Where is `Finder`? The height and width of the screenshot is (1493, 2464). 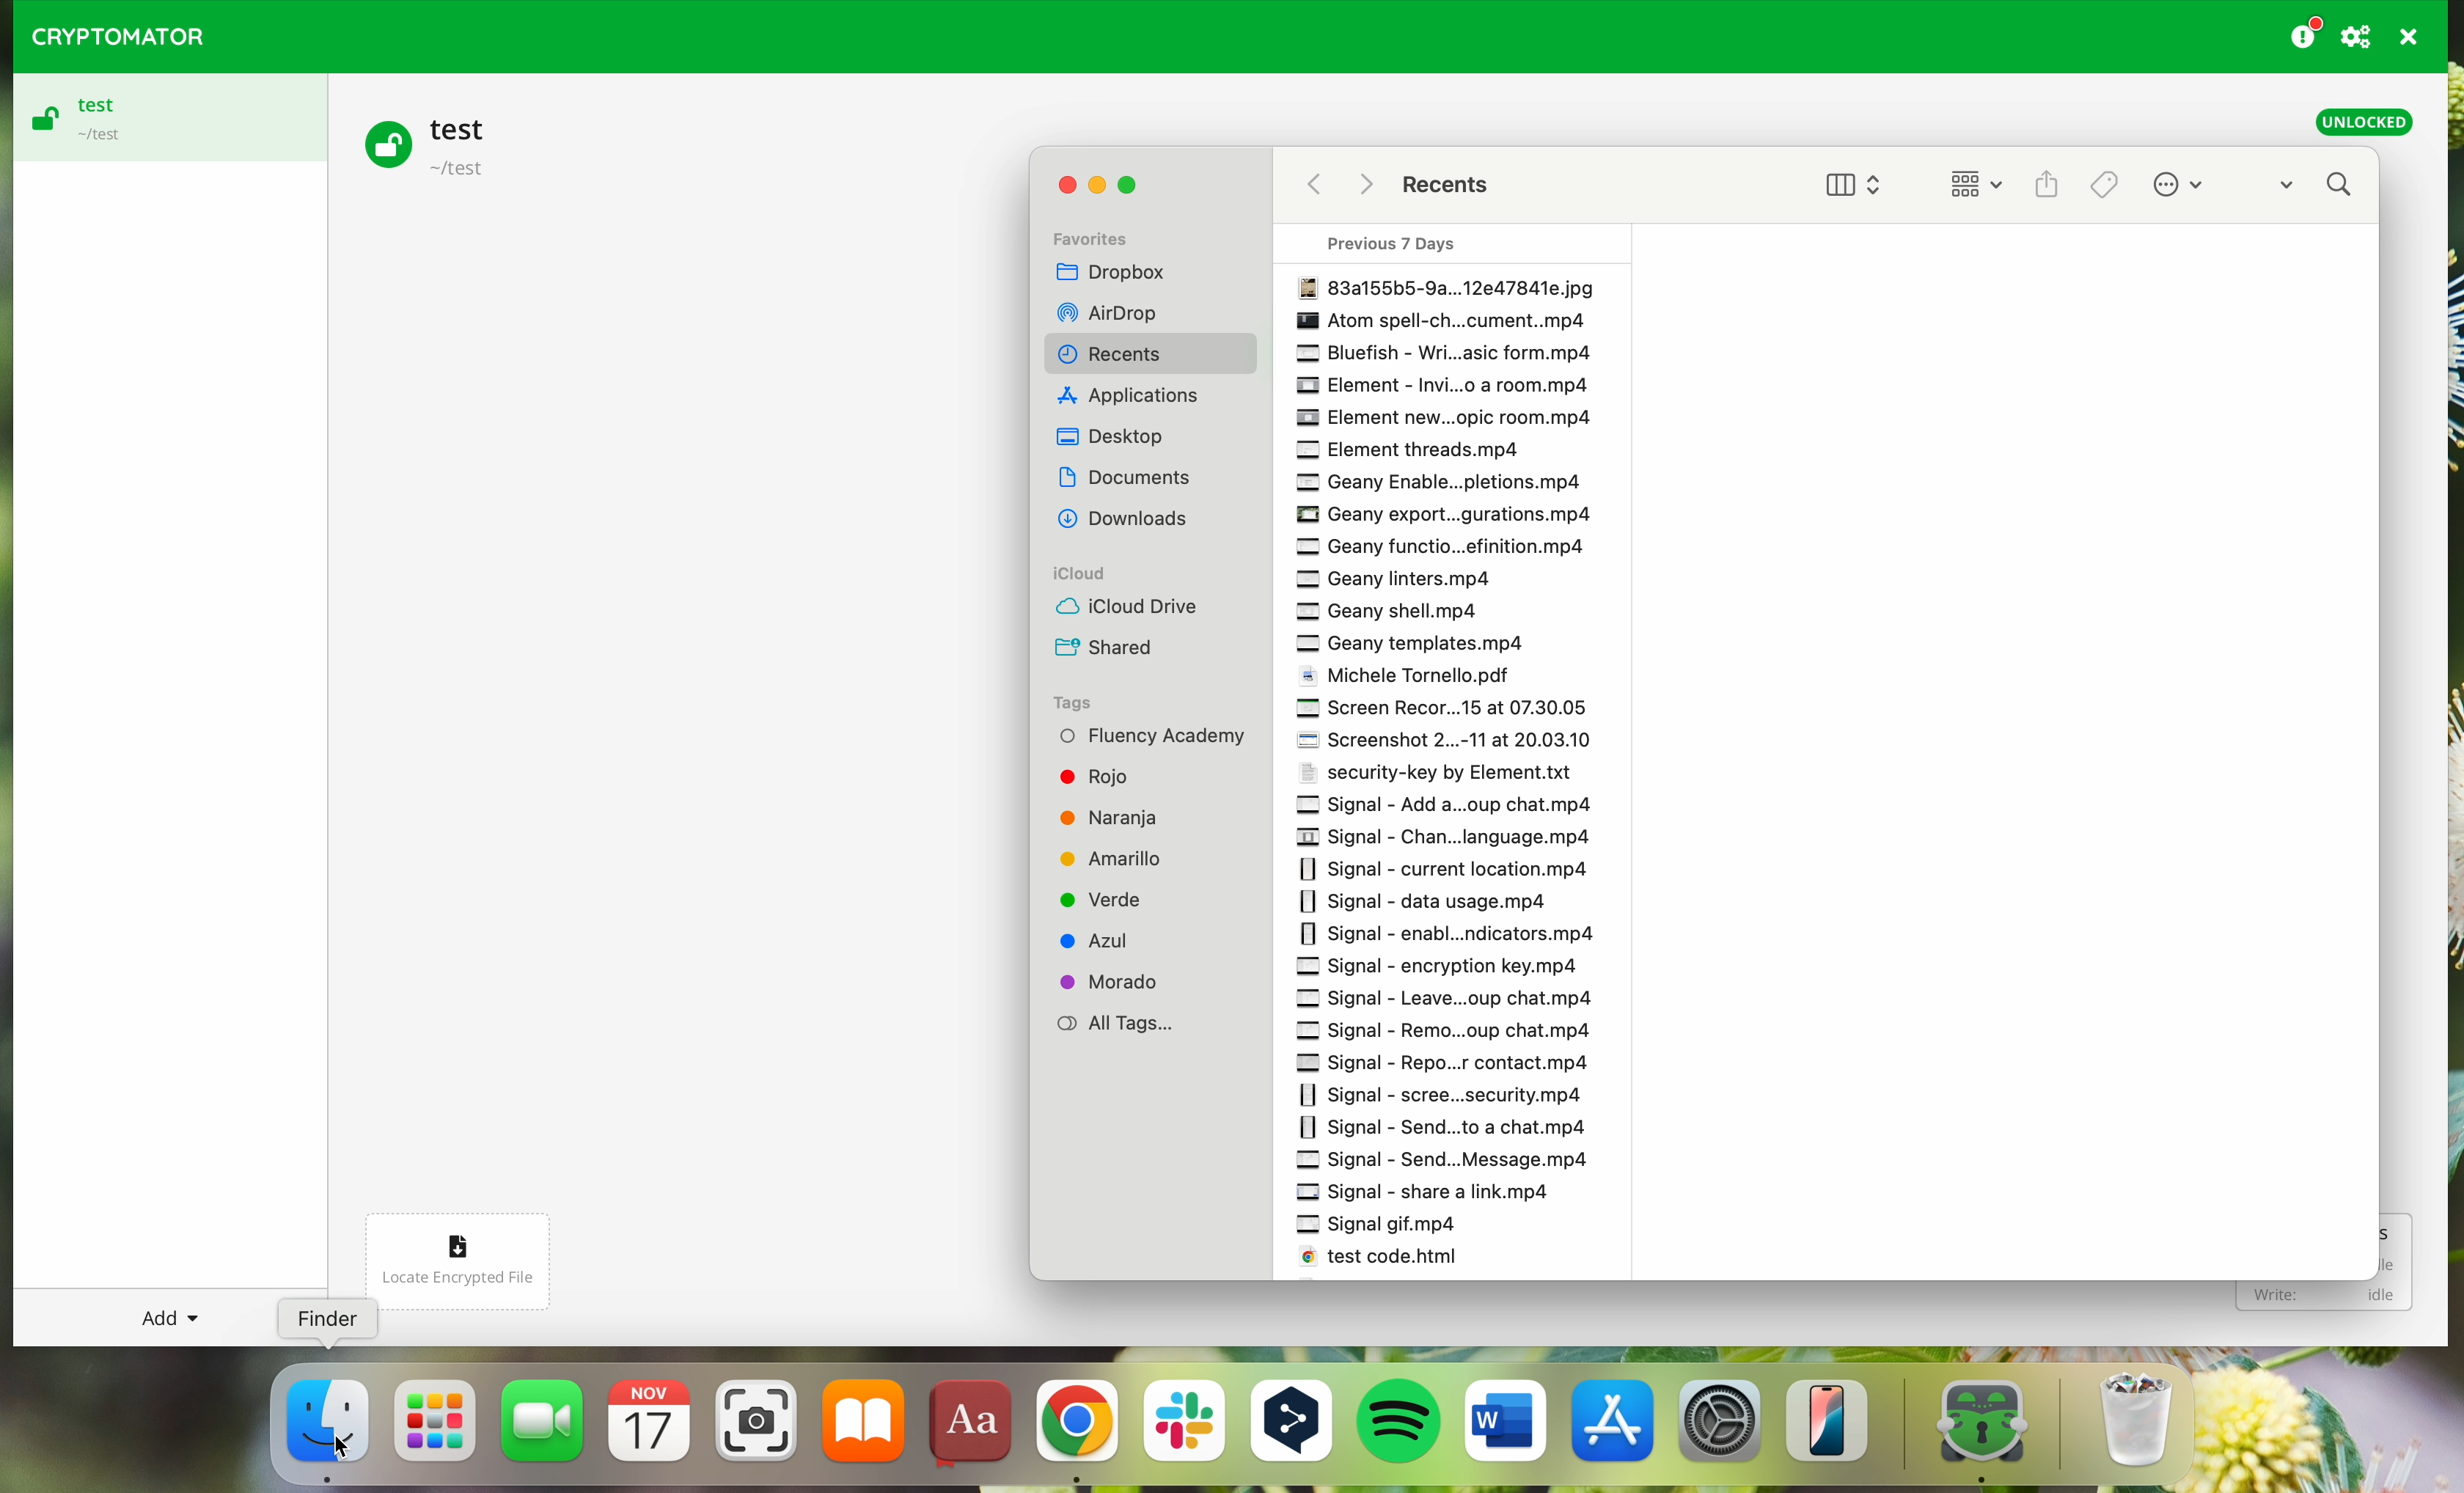 Finder is located at coordinates (319, 1318).